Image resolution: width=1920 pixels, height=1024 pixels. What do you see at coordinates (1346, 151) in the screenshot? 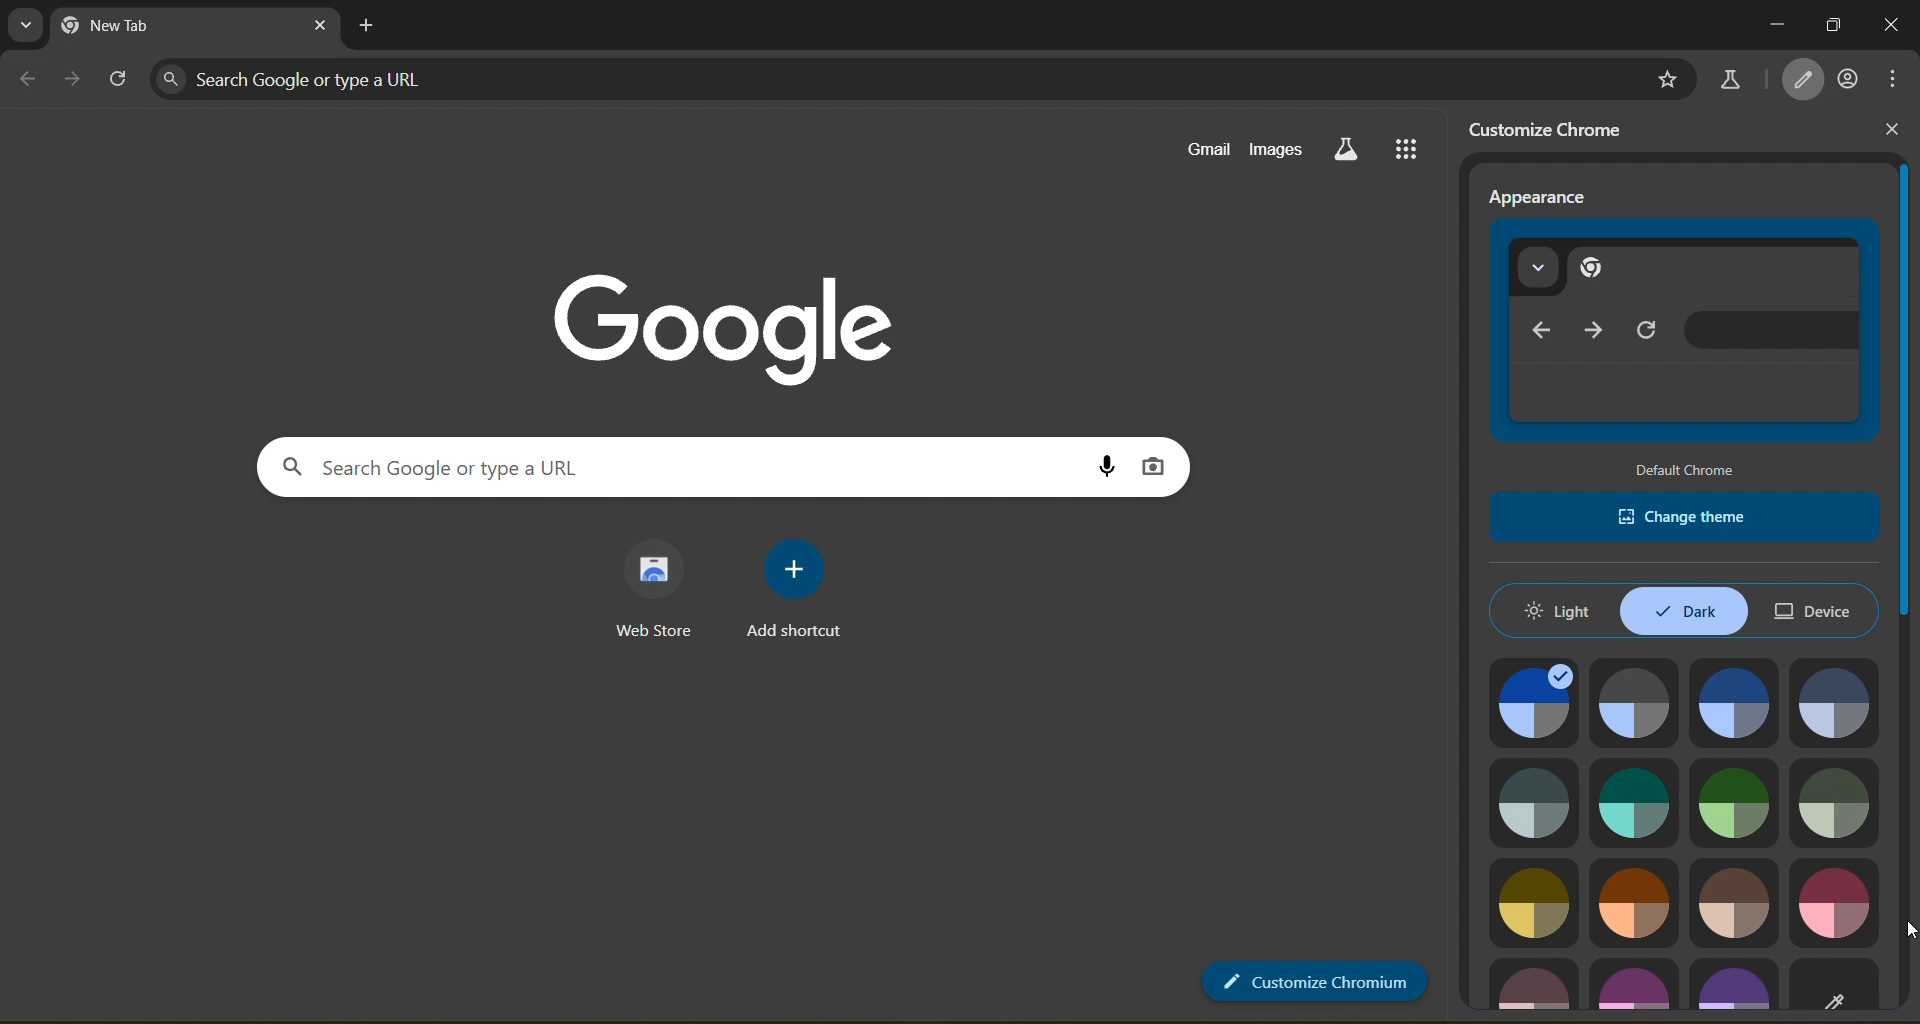
I see `search labs` at bounding box center [1346, 151].